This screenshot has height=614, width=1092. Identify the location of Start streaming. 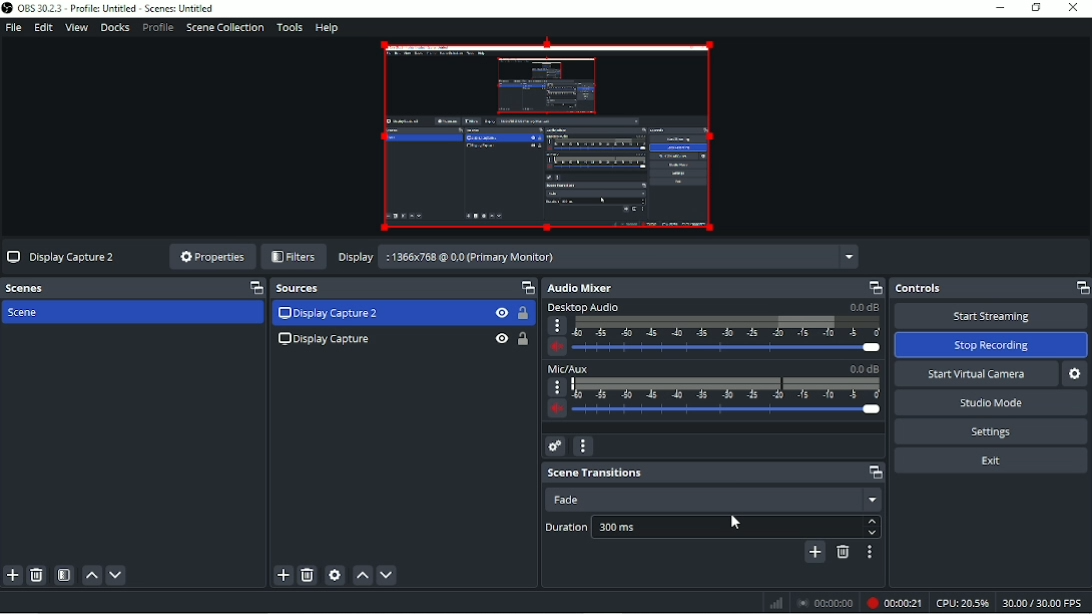
(989, 317).